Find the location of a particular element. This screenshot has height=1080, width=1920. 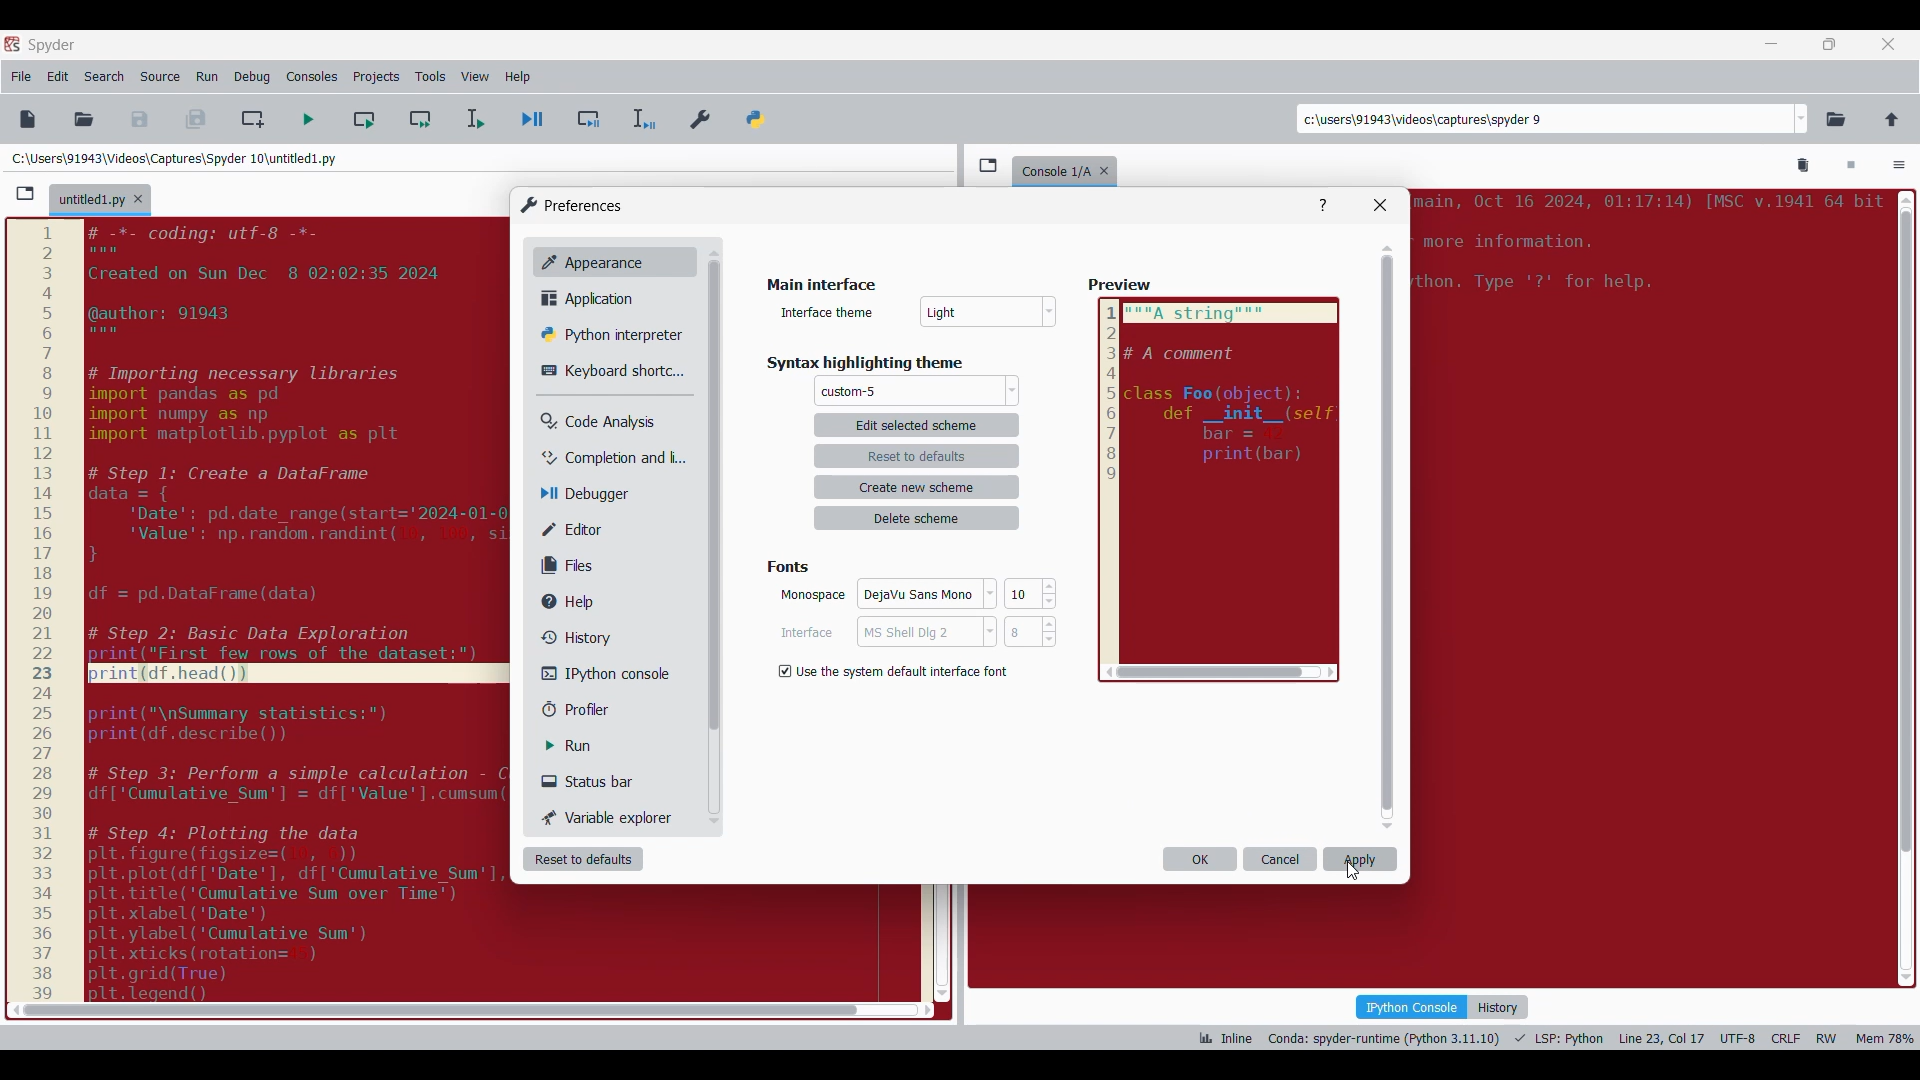

Create new cell at current line is located at coordinates (253, 119).